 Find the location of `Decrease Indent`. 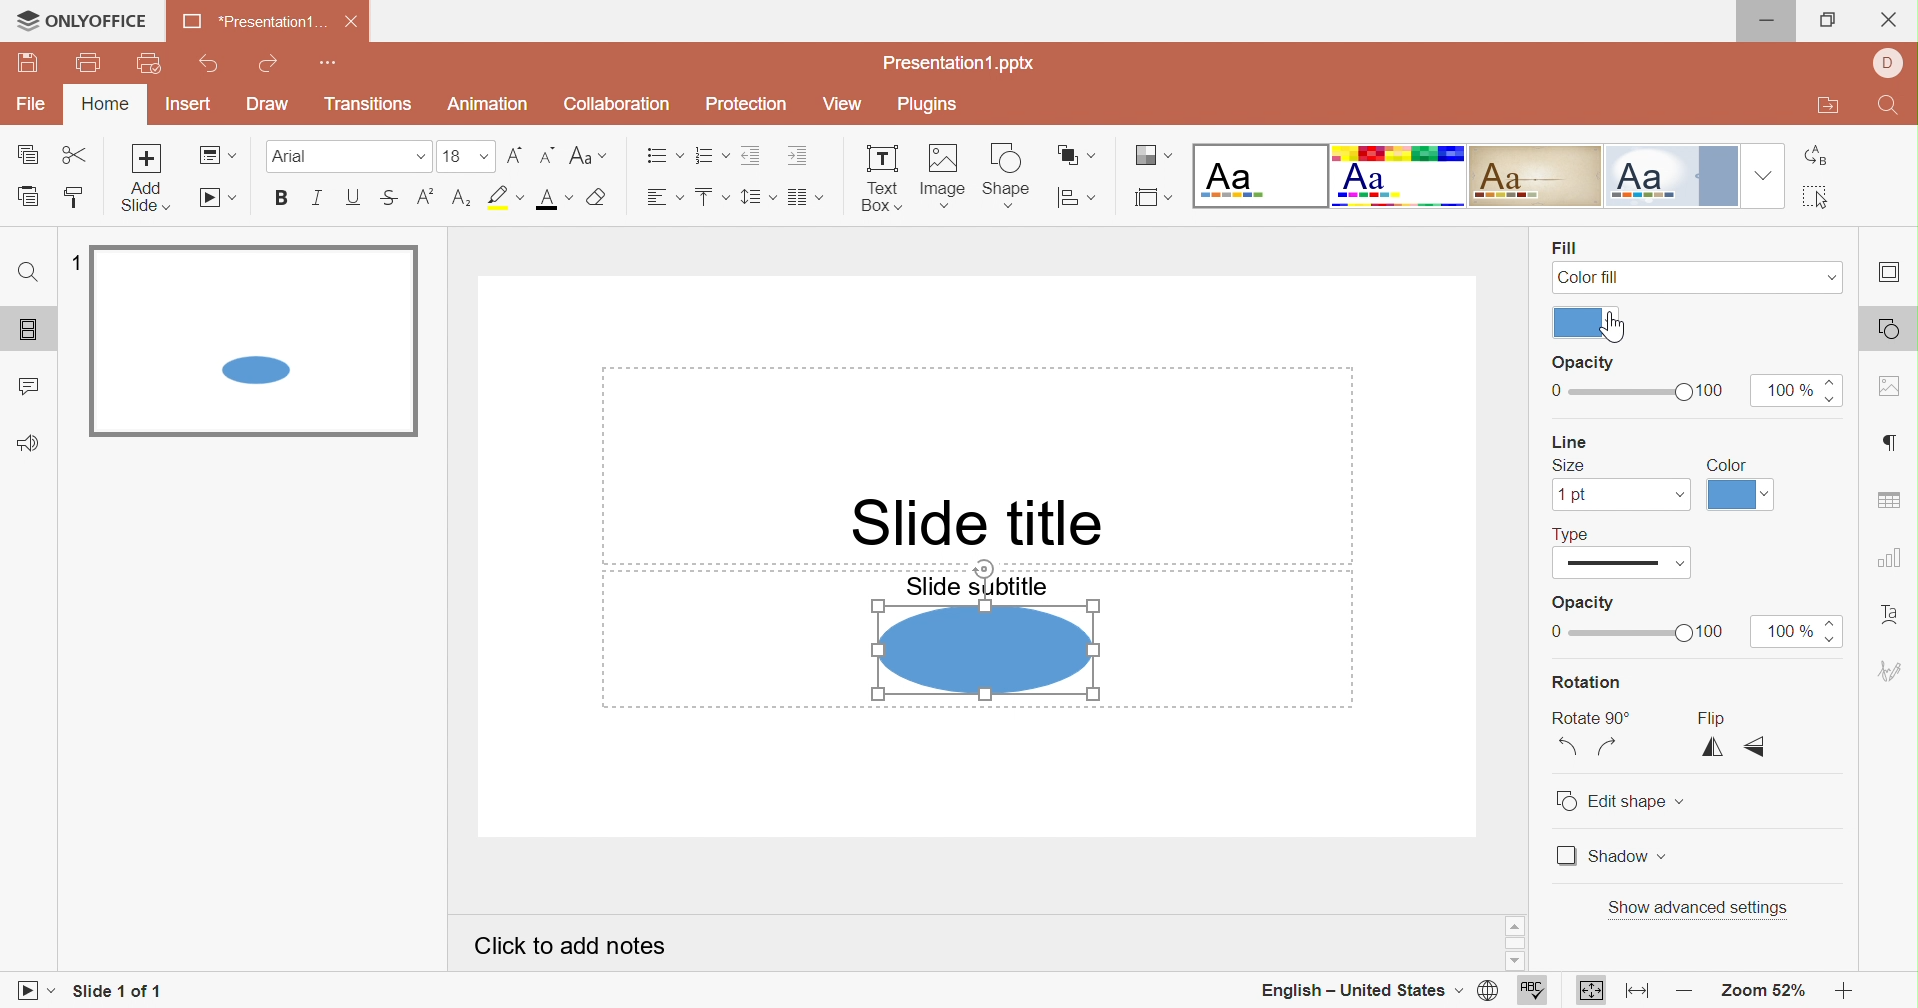

Decrease Indent is located at coordinates (751, 158).